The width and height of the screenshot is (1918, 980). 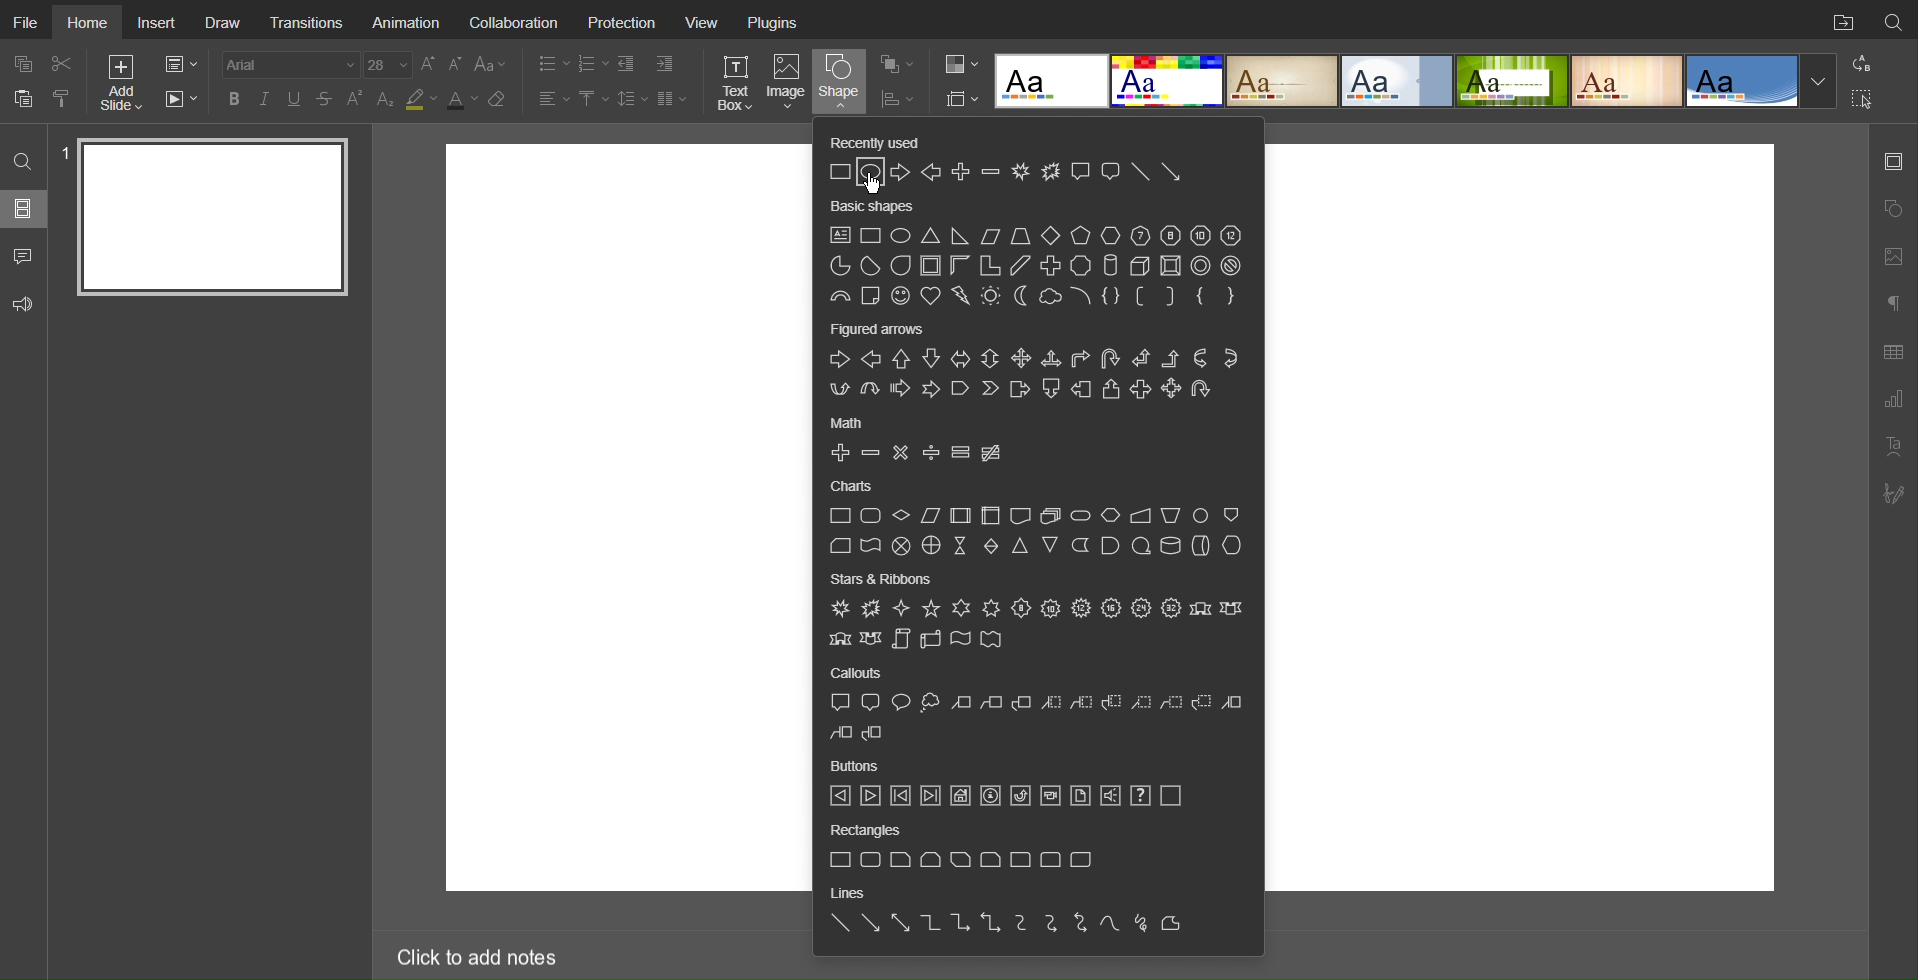 What do you see at coordinates (441, 64) in the screenshot?
I see `Font Size` at bounding box center [441, 64].